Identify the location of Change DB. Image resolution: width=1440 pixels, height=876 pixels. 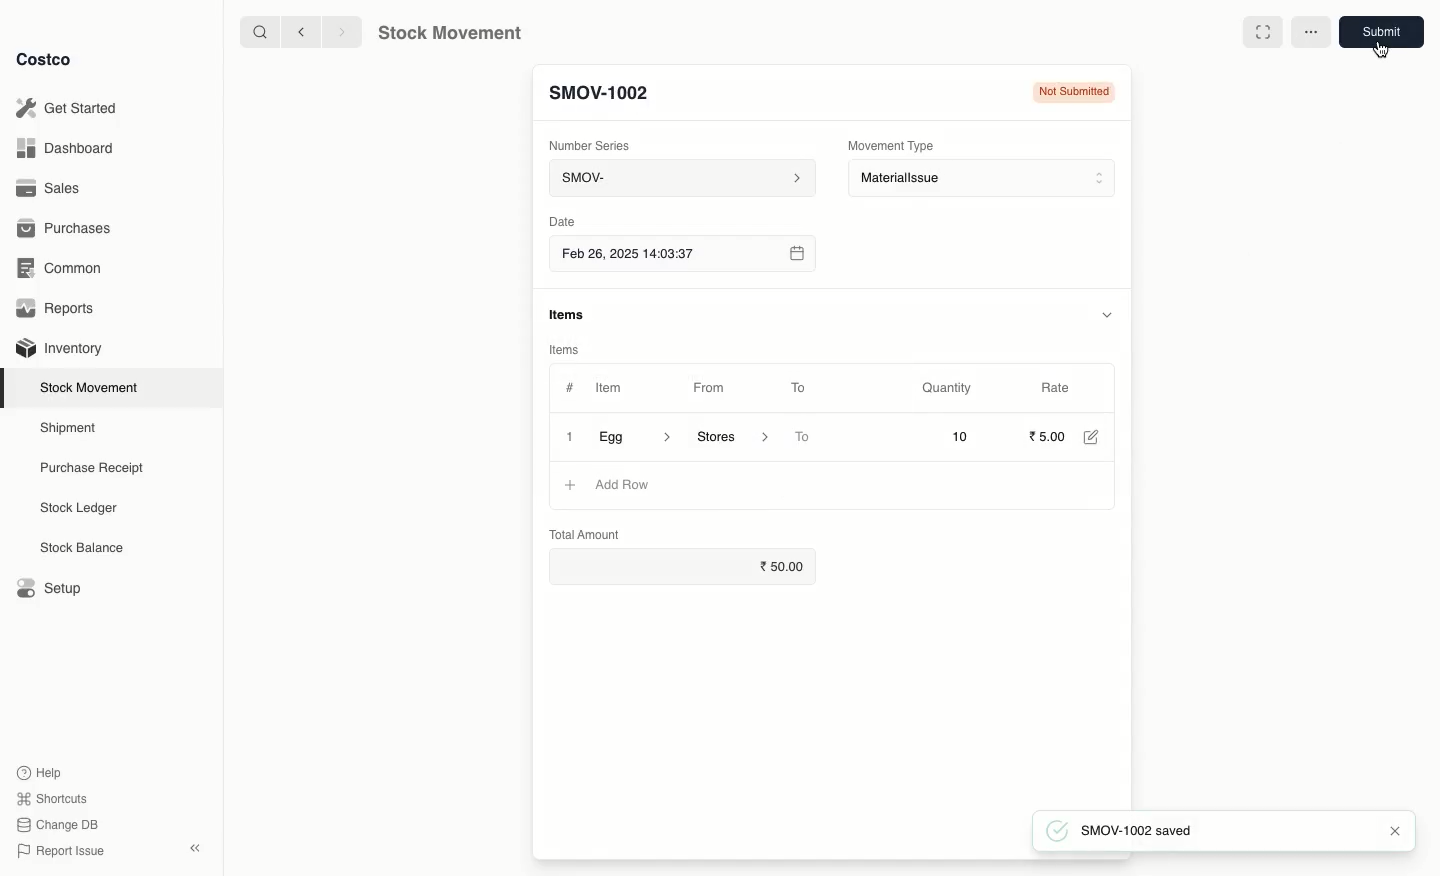
(58, 825).